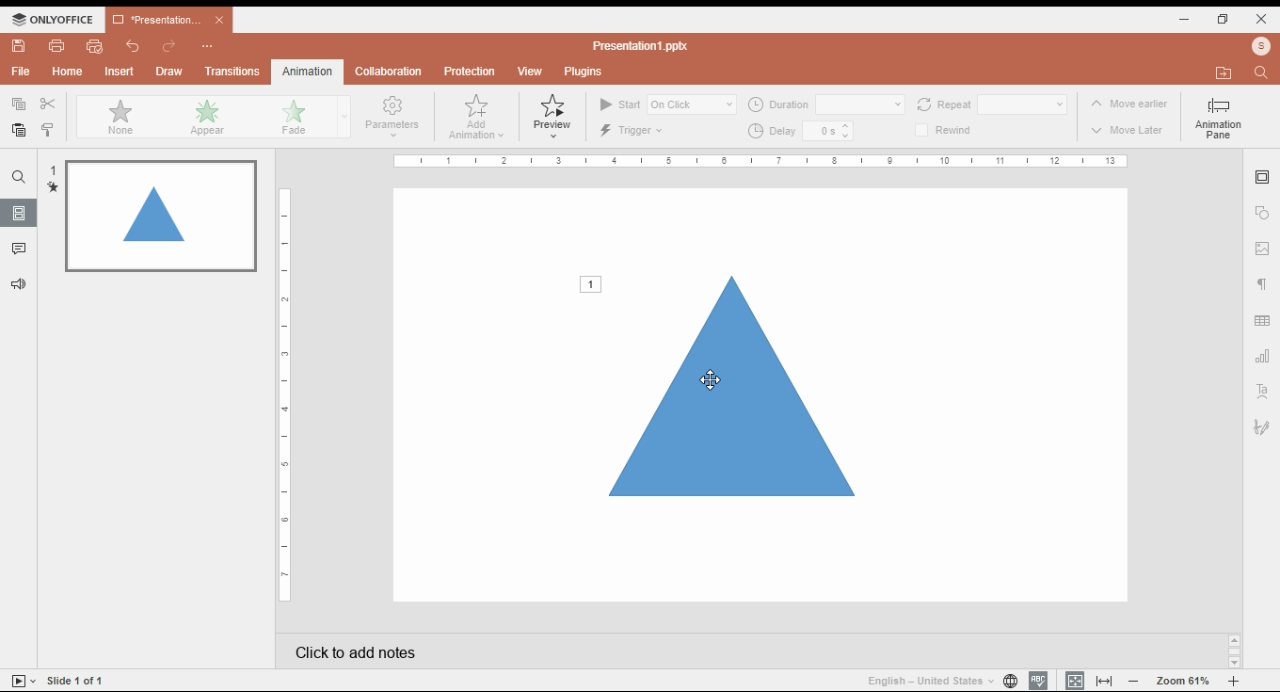 This screenshot has height=692, width=1280. I want to click on suggestions and feedback, so click(17, 283).